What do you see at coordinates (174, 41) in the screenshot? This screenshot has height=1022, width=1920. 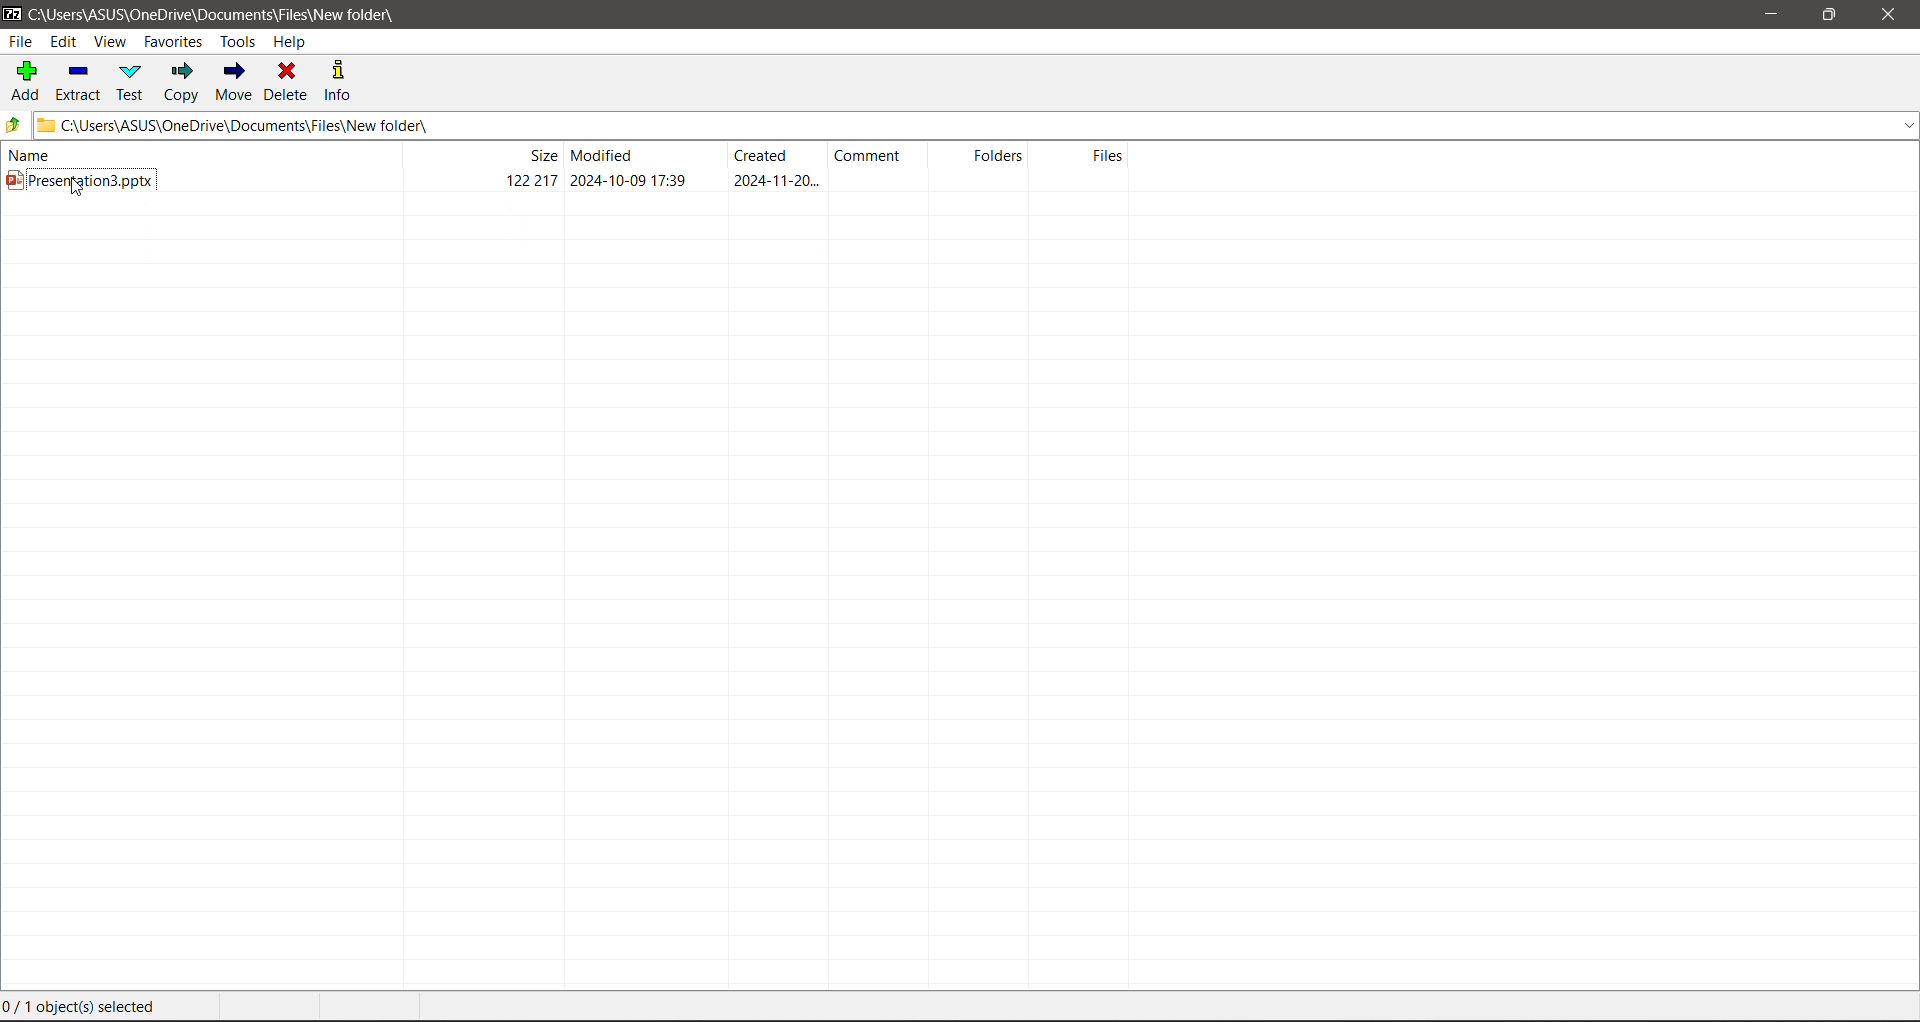 I see `Favorites` at bounding box center [174, 41].